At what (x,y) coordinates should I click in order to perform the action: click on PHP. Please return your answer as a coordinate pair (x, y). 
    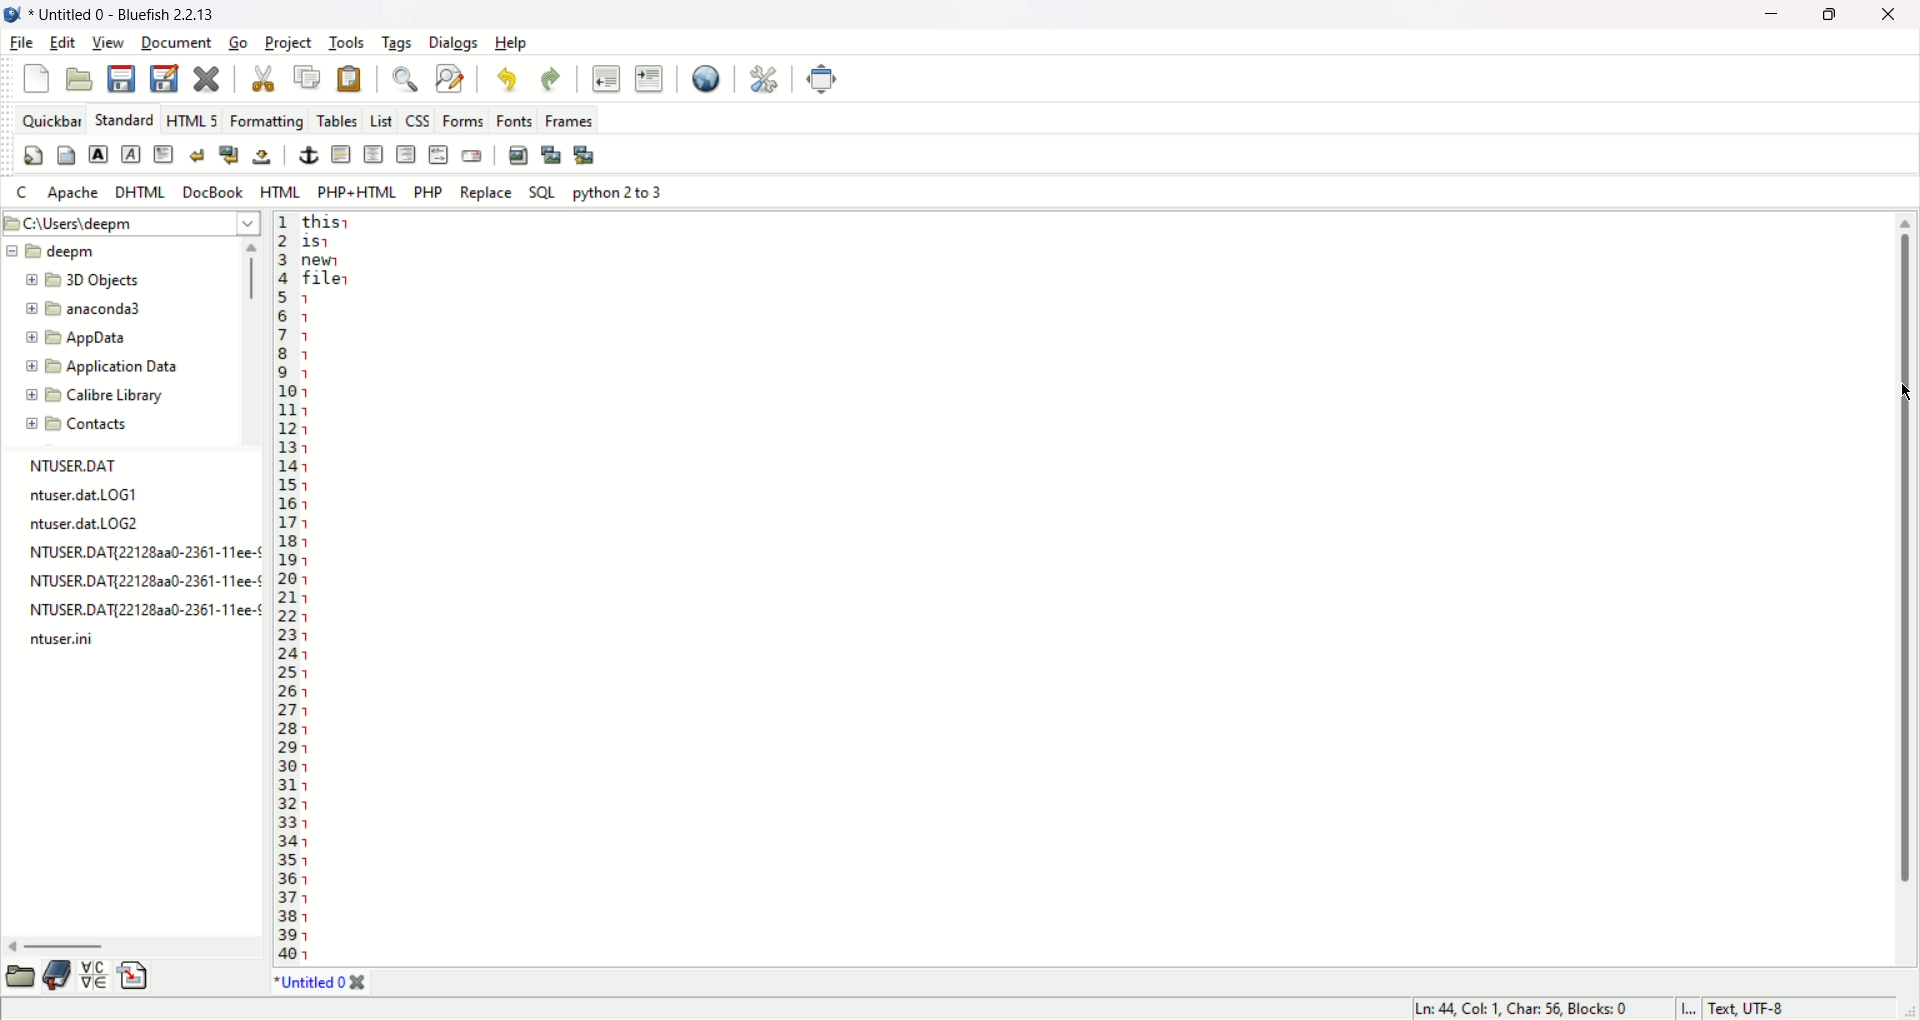
    Looking at the image, I should click on (432, 191).